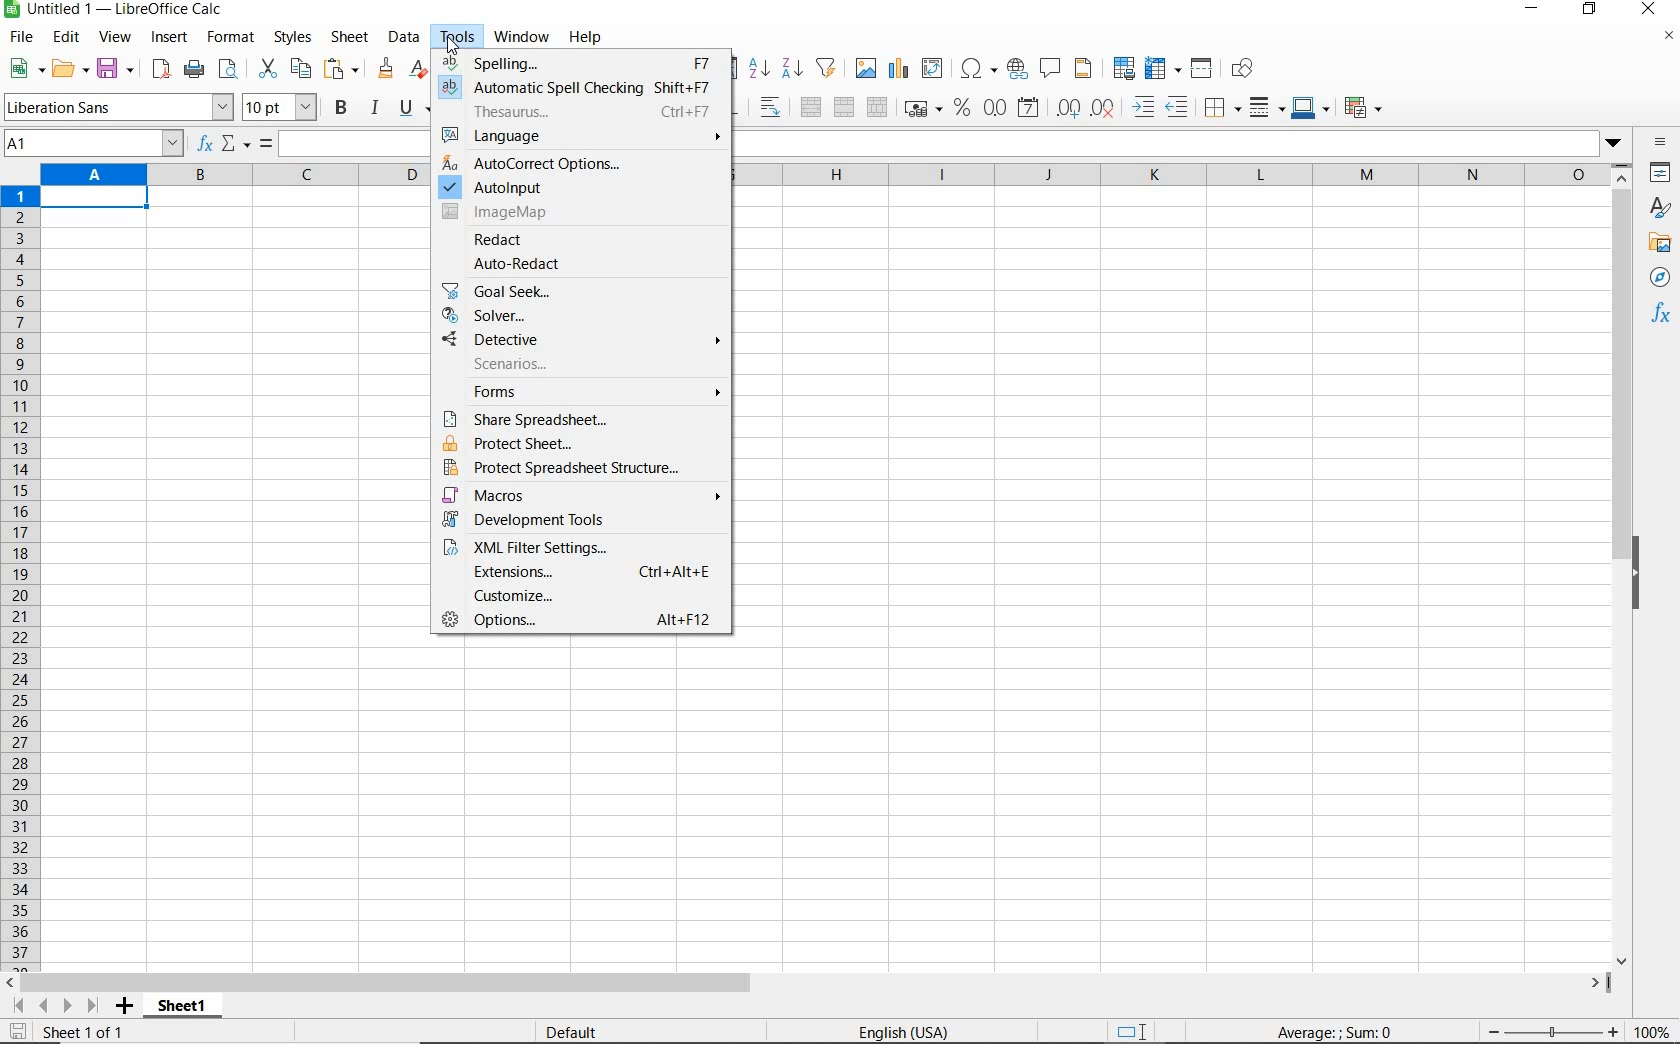  Describe the element at coordinates (541, 164) in the screenshot. I see `autocorrect options` at that location.